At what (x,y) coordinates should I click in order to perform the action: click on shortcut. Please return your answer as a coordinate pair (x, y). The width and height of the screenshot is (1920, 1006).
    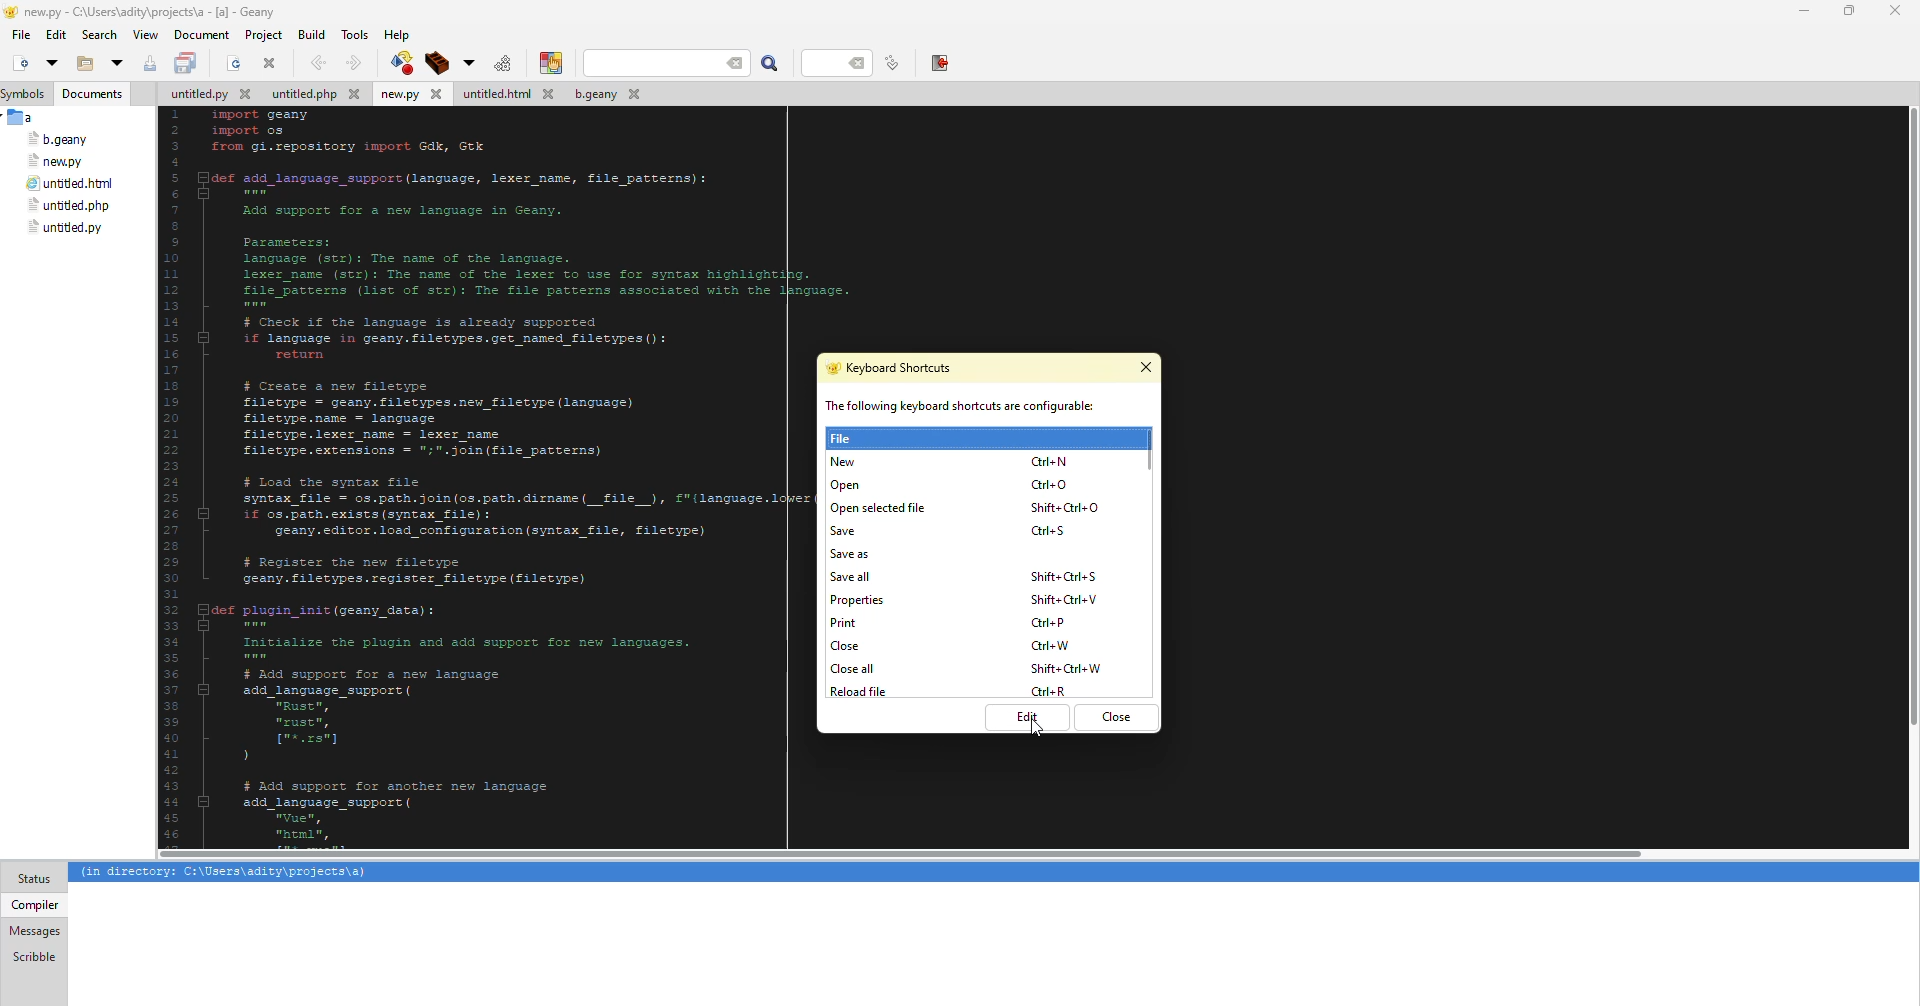
    Looking at the image, I should click on (1050, 532).